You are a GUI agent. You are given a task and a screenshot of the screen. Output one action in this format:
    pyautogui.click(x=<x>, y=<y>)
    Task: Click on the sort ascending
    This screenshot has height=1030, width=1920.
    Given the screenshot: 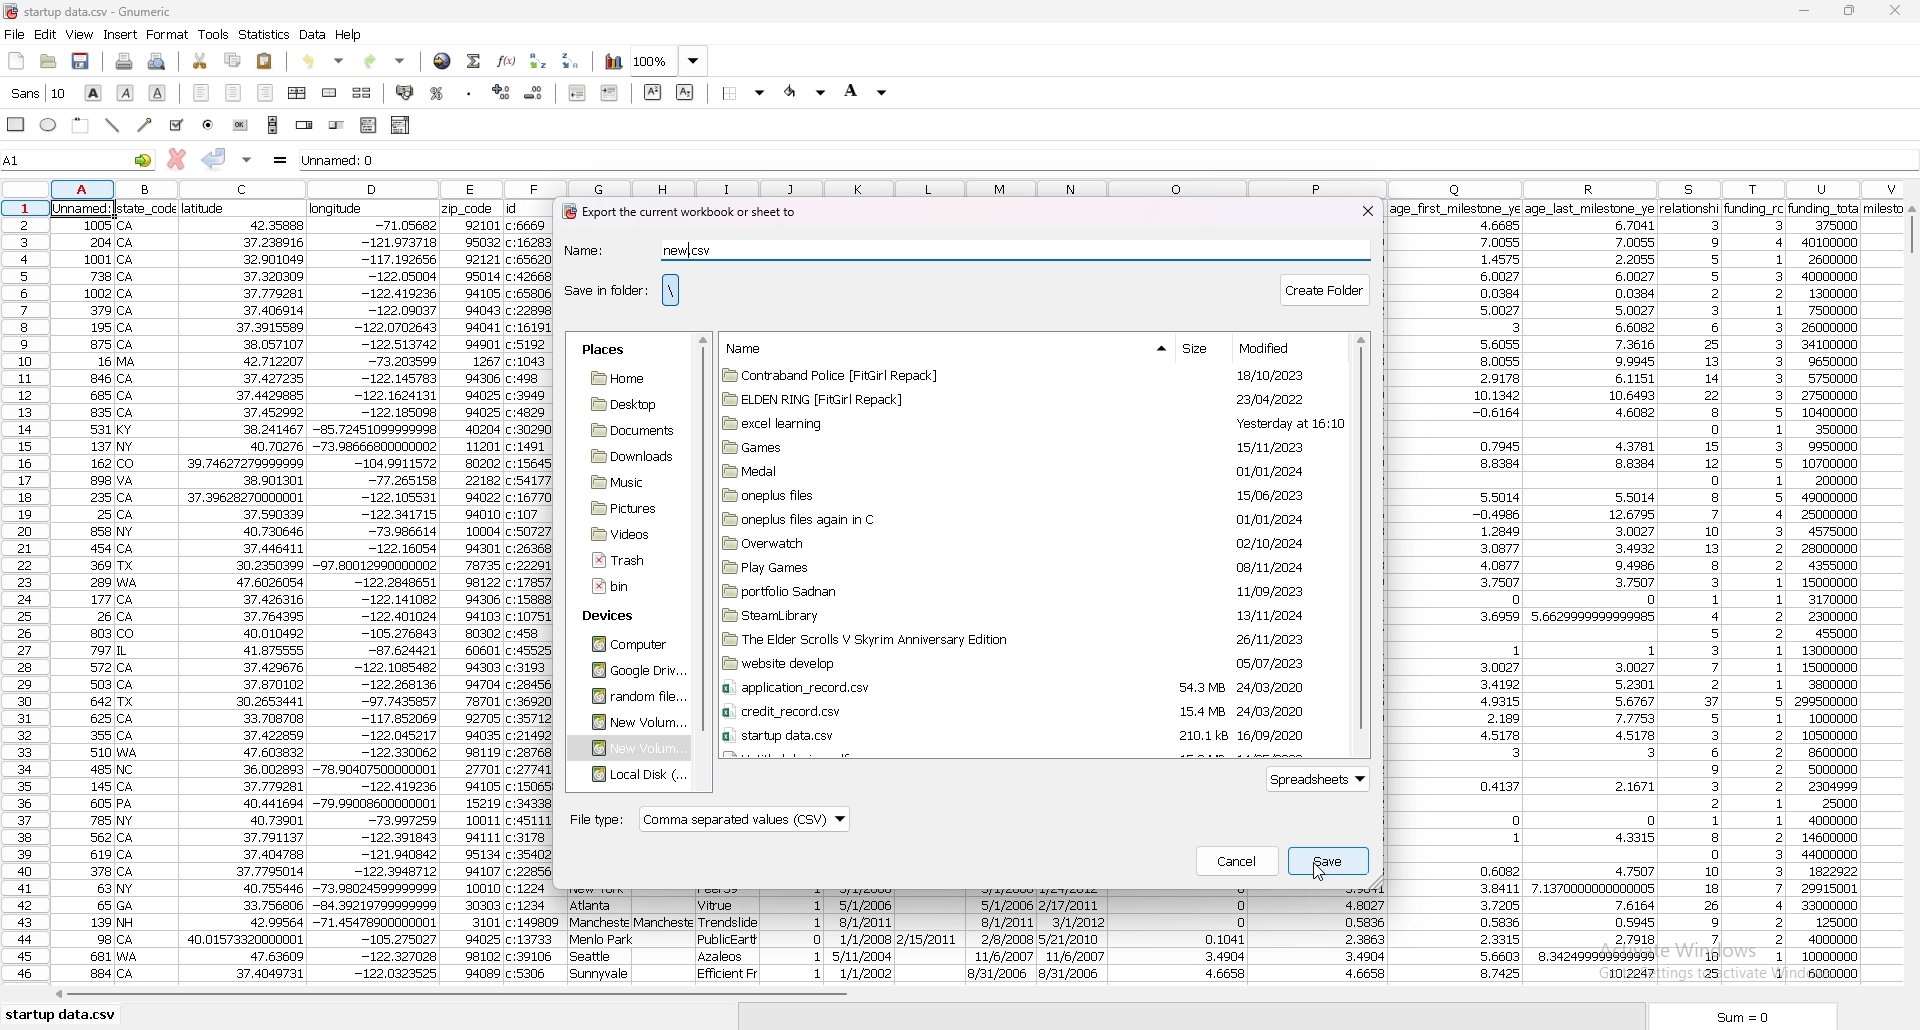 What is the action you would take?
    pyautogui.click(x=538, y=61)
    